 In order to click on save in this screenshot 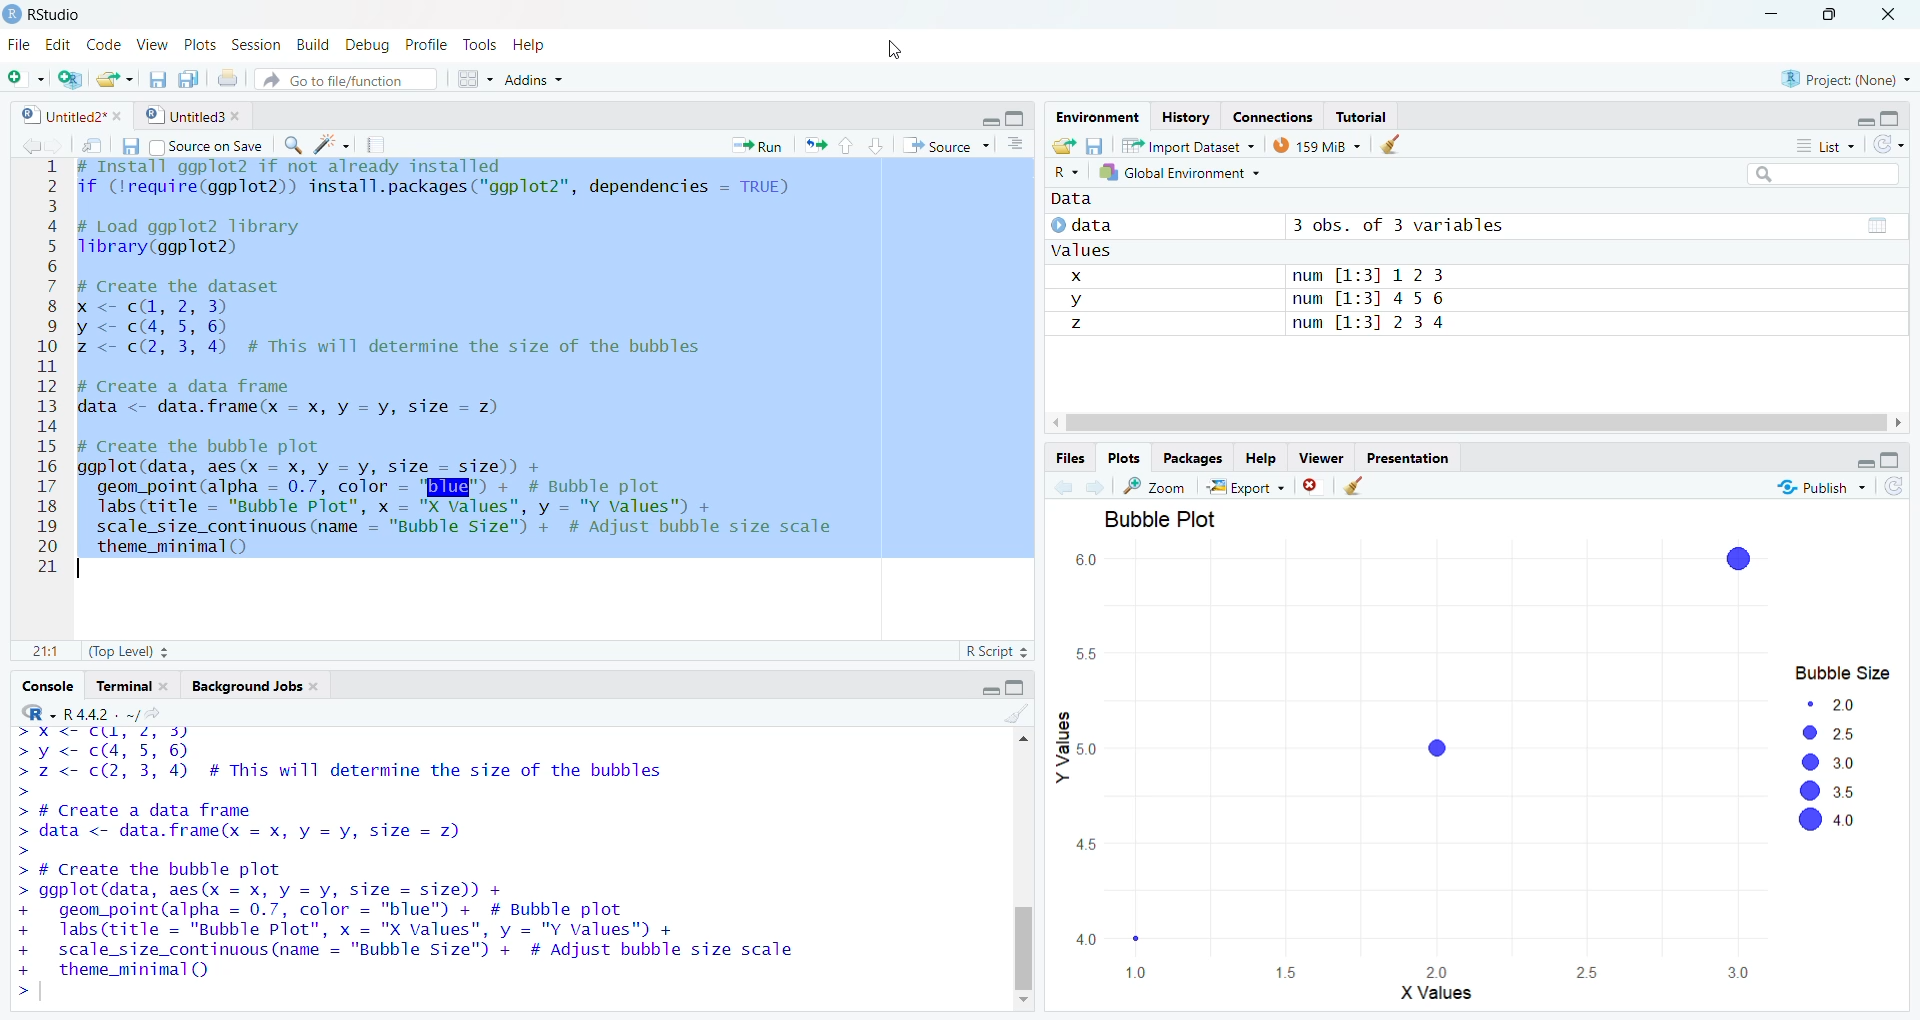, I will do `click(124, 146)`.